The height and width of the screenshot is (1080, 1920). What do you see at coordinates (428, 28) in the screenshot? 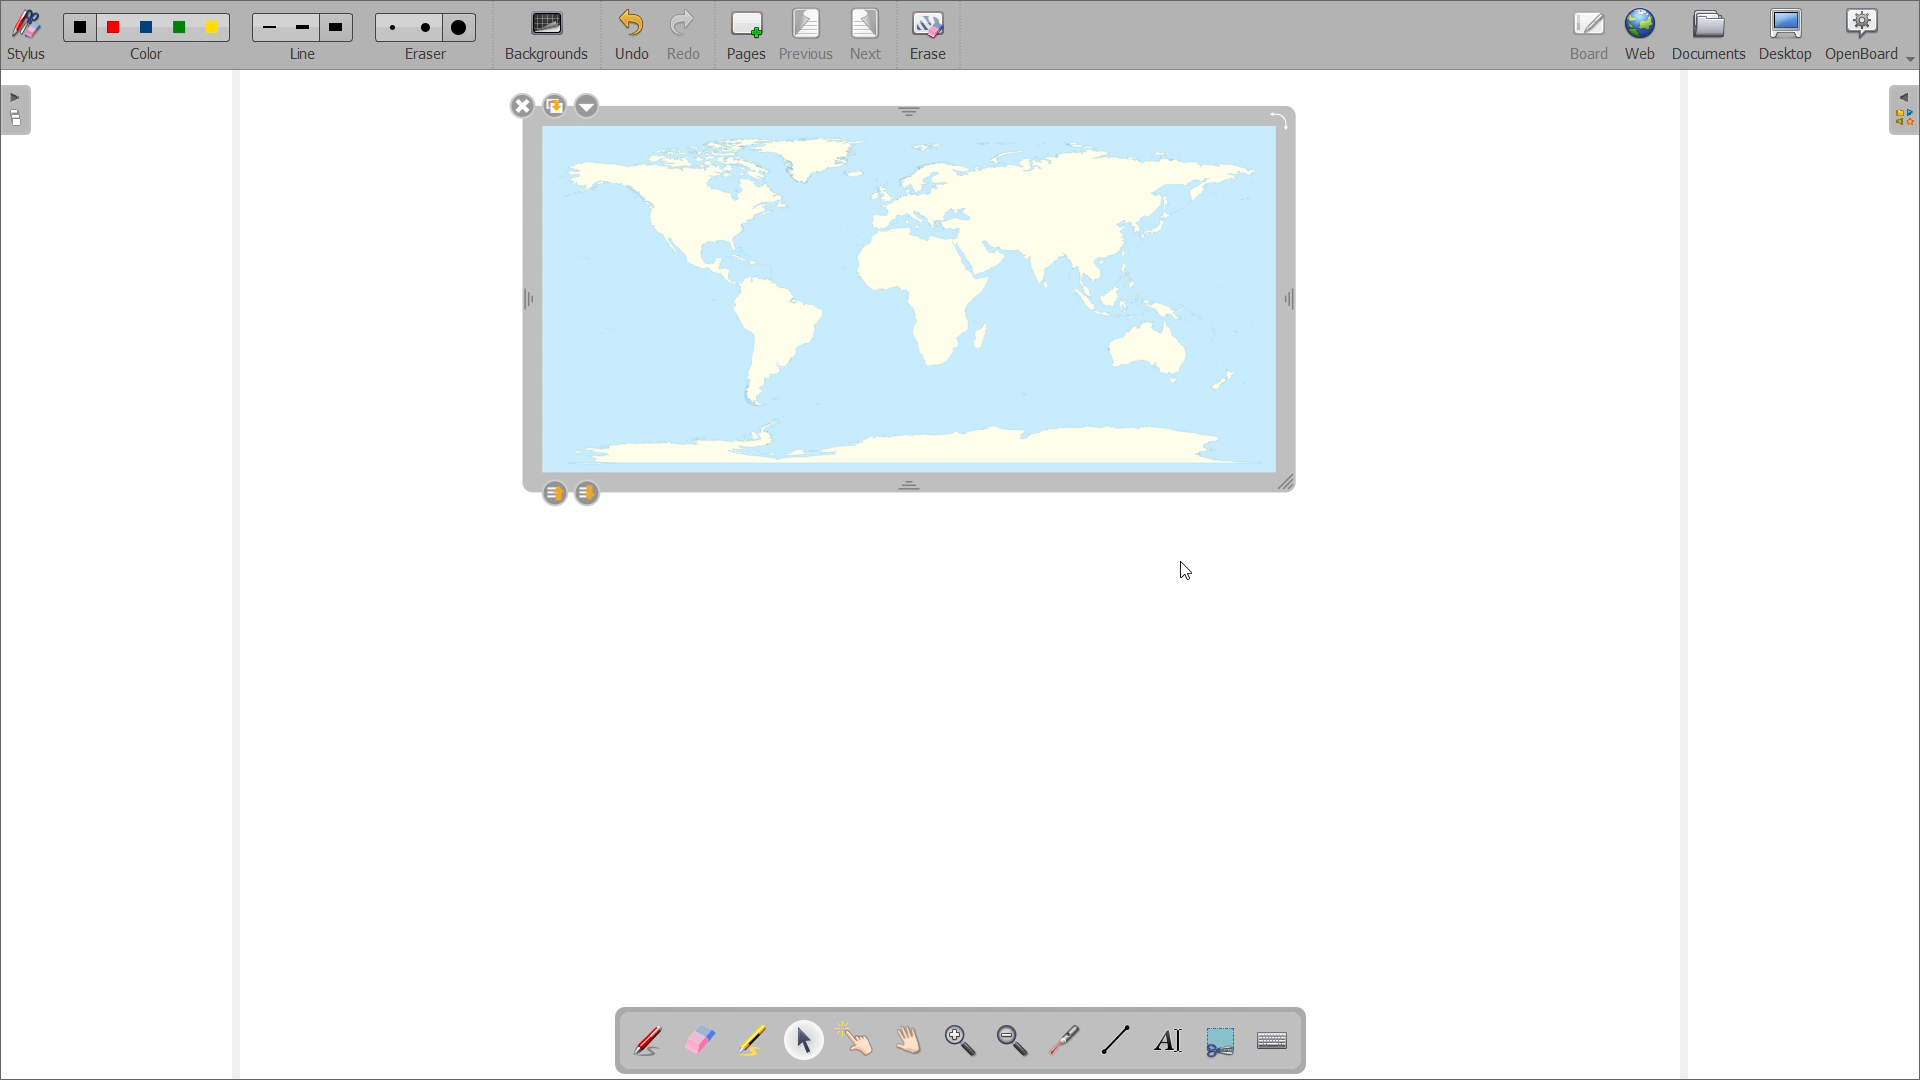
I see `medium` at bounding box center [428, 28].